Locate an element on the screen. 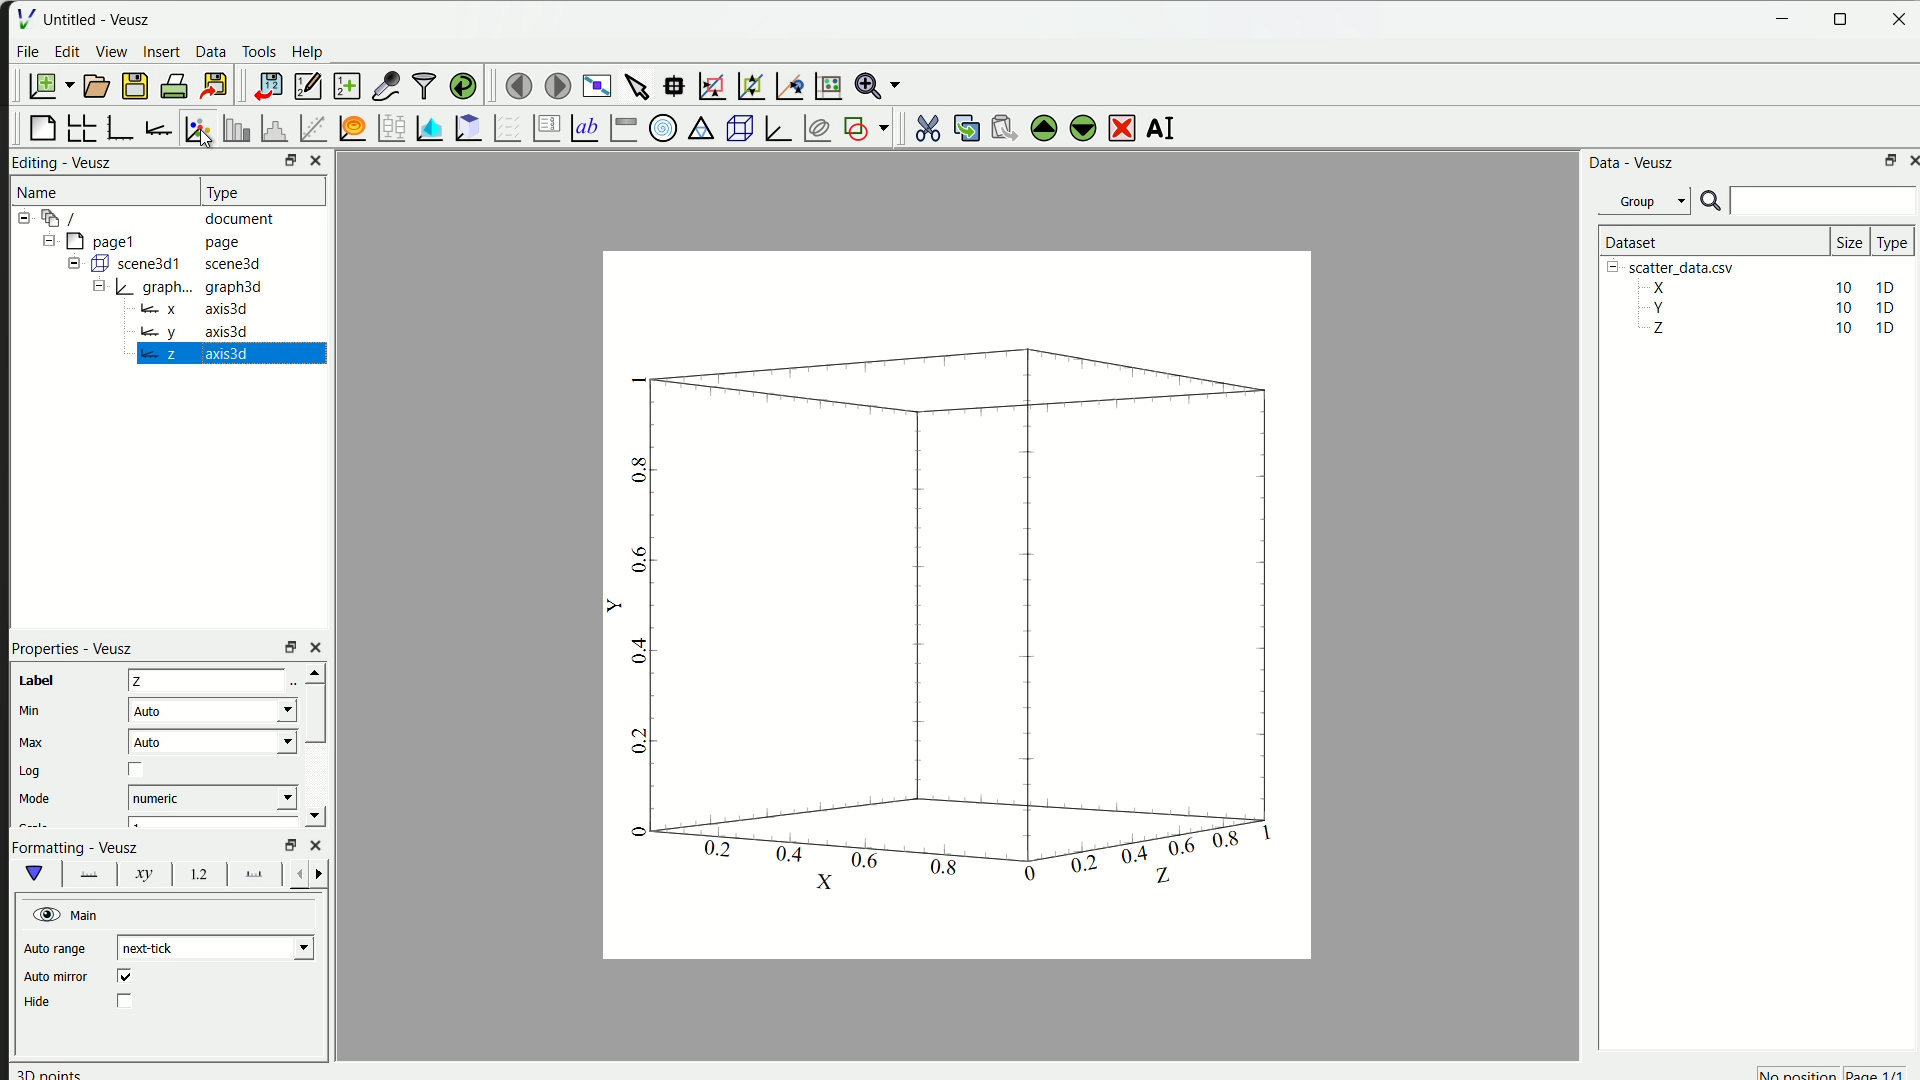 Image resolution: width=1920 pixels, height=1080 pixels. Y 10 10 is located at coordinates (1766, 309).